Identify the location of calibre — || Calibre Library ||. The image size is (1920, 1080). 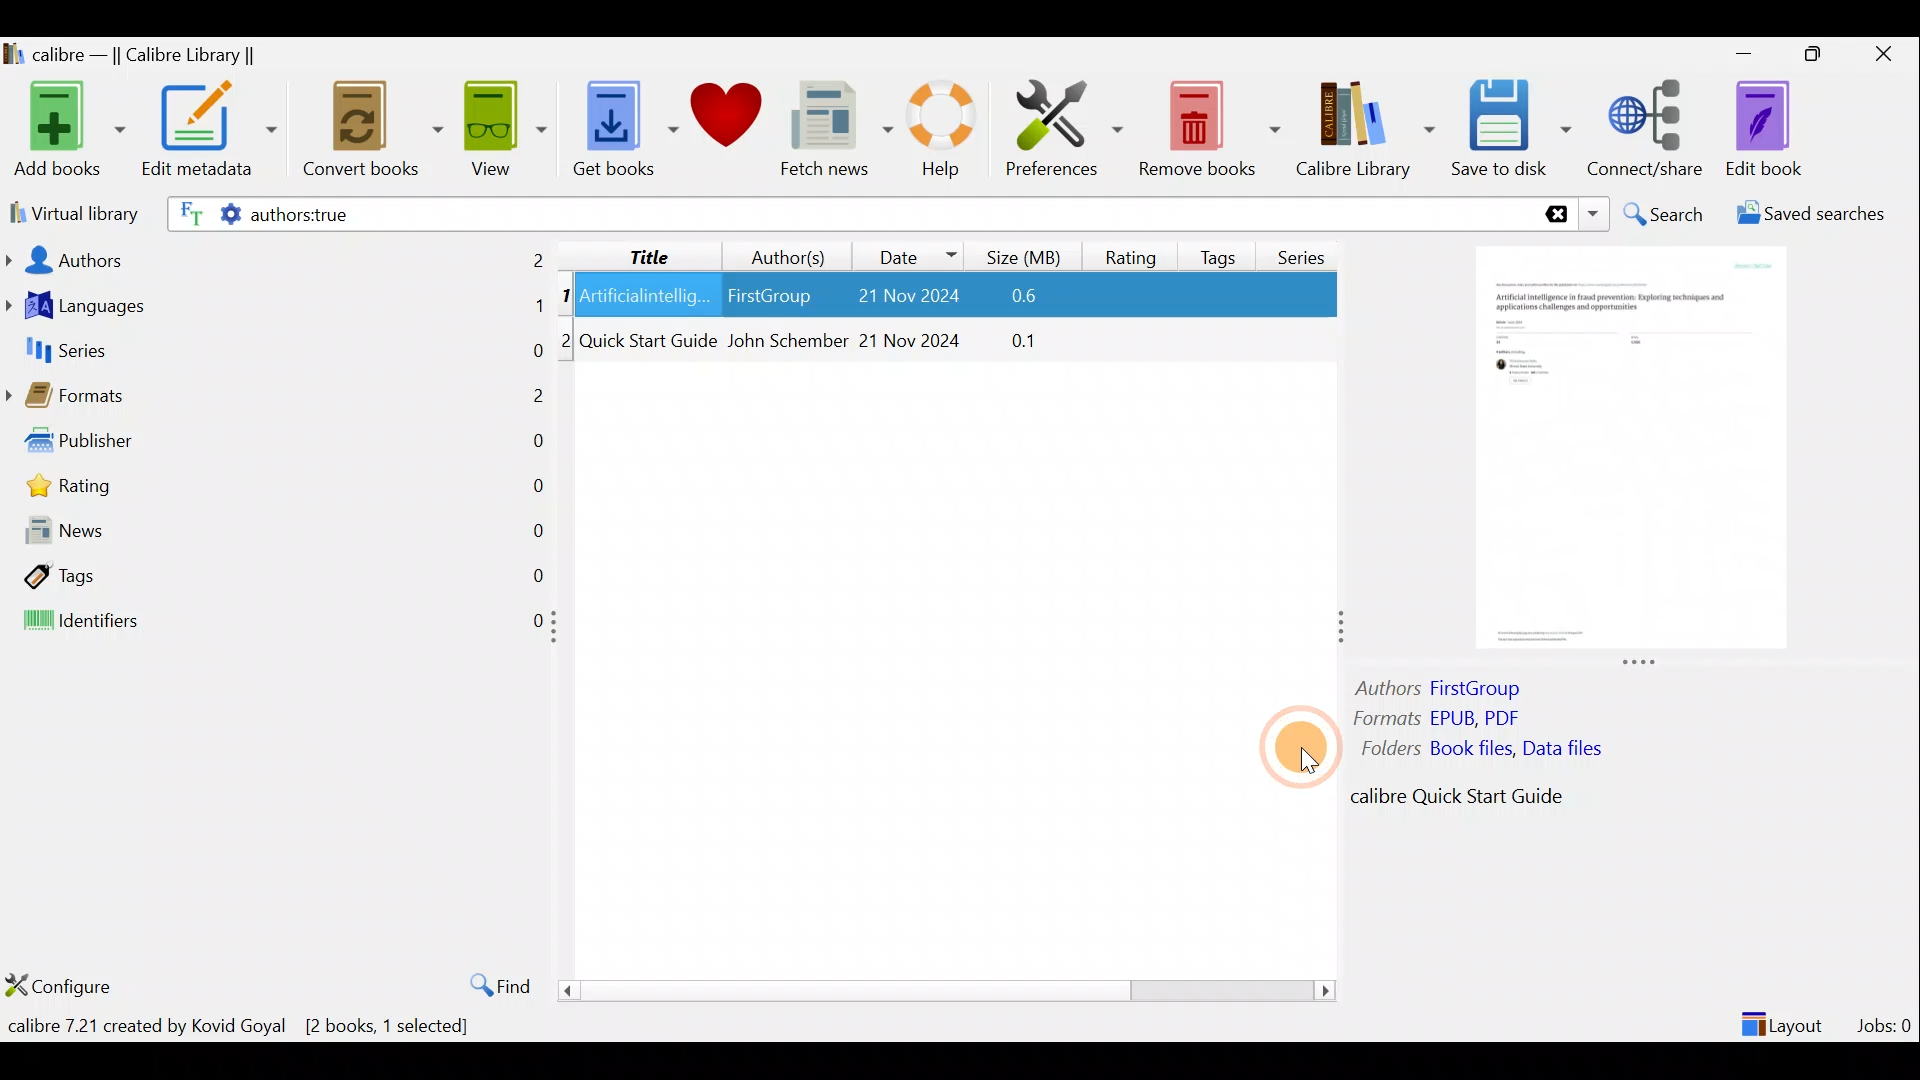
(133, 56).